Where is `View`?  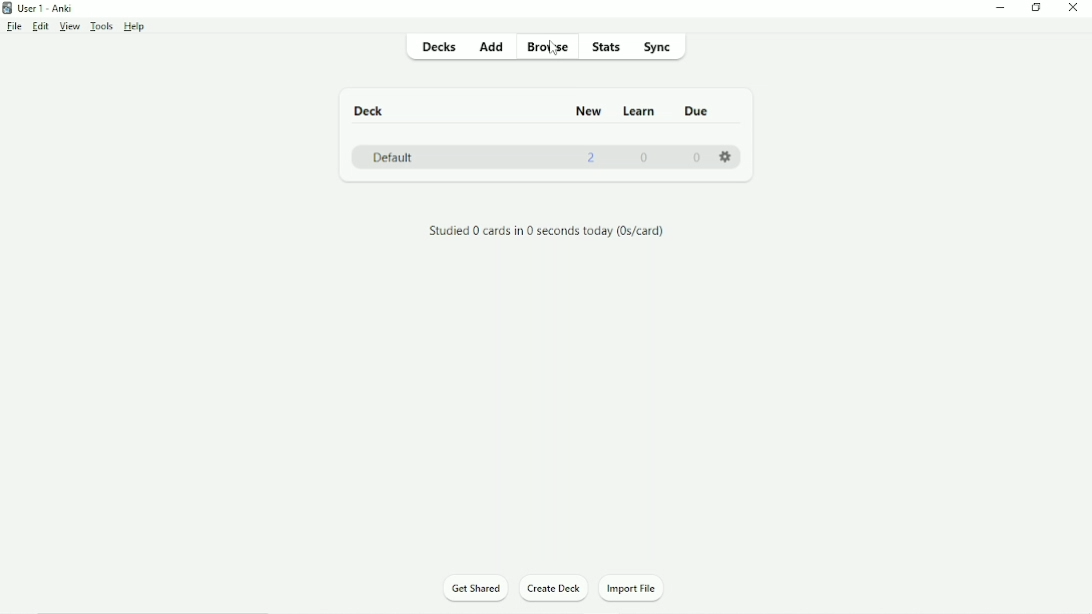 View is located at coordinates (69, 27).